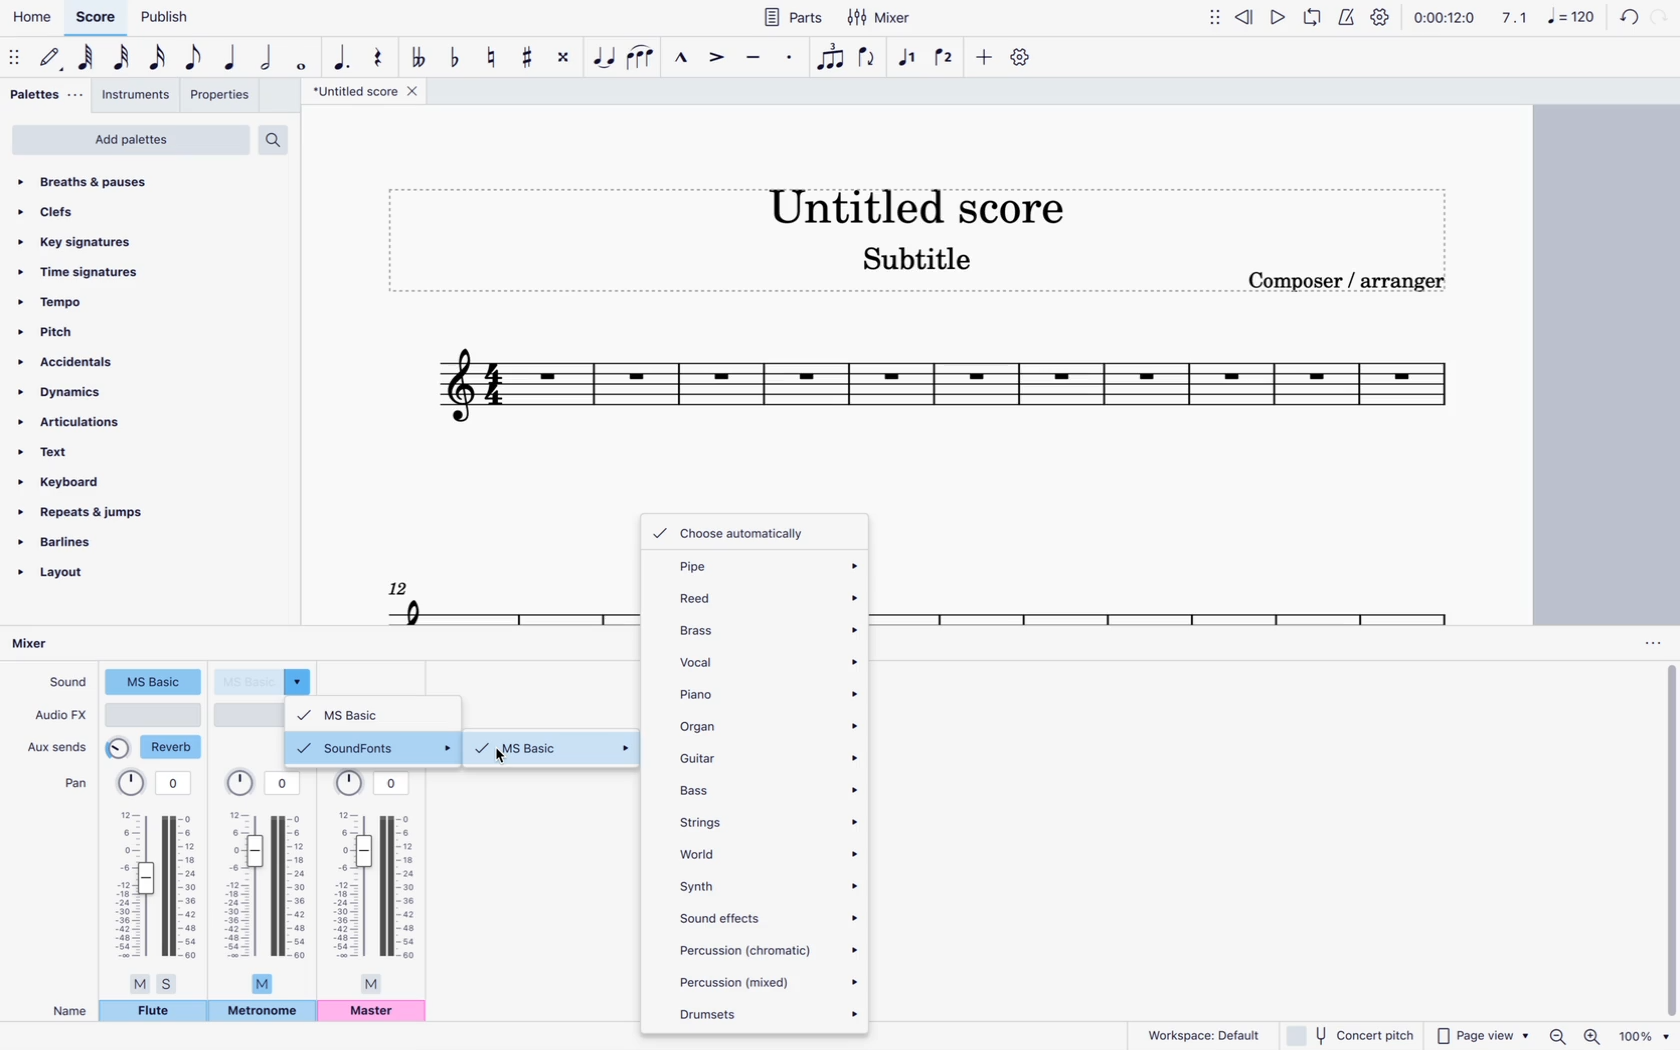 This screenshot has height=1050, width=1680. Describe the element at coordinates (154, 1014) in the screenshot. I see `flute` at that location.